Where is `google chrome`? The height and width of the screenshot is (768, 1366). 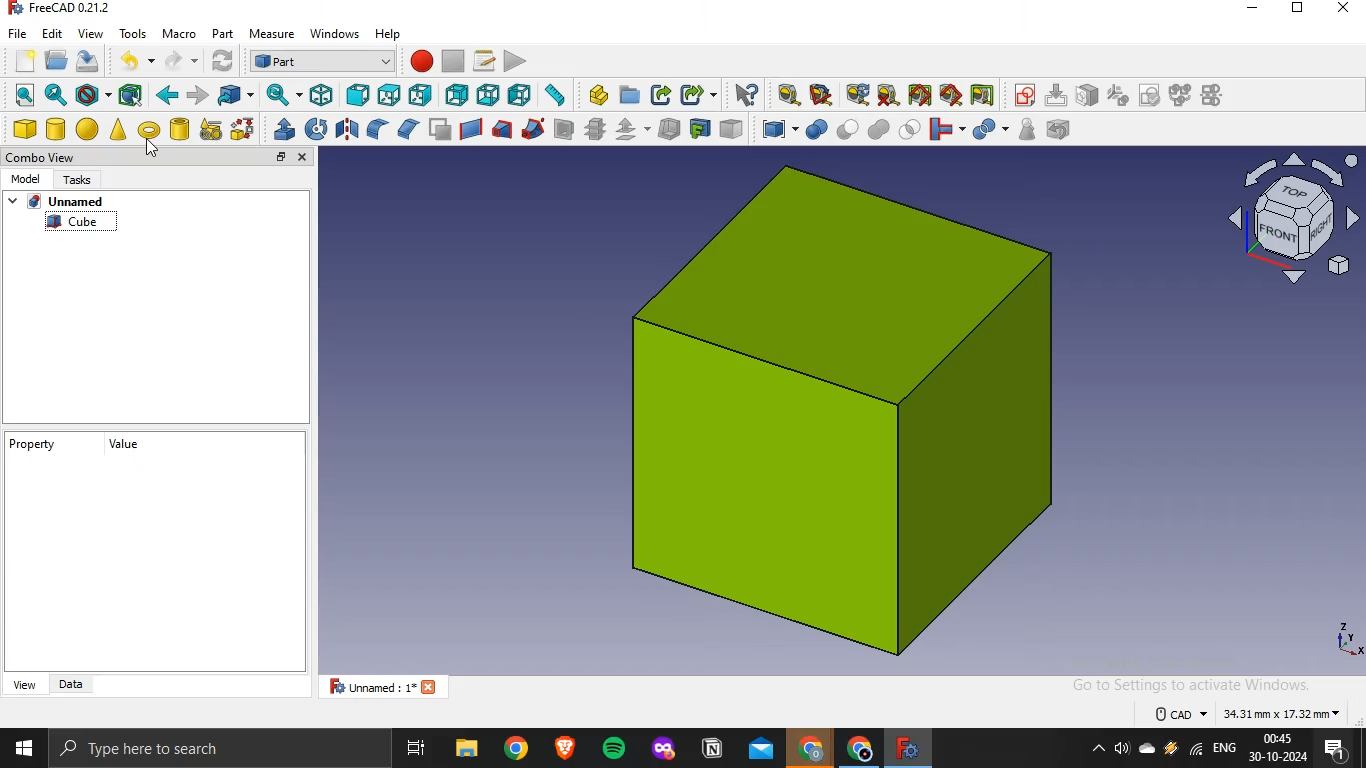
google chrome is located at coordinates (516, 748).